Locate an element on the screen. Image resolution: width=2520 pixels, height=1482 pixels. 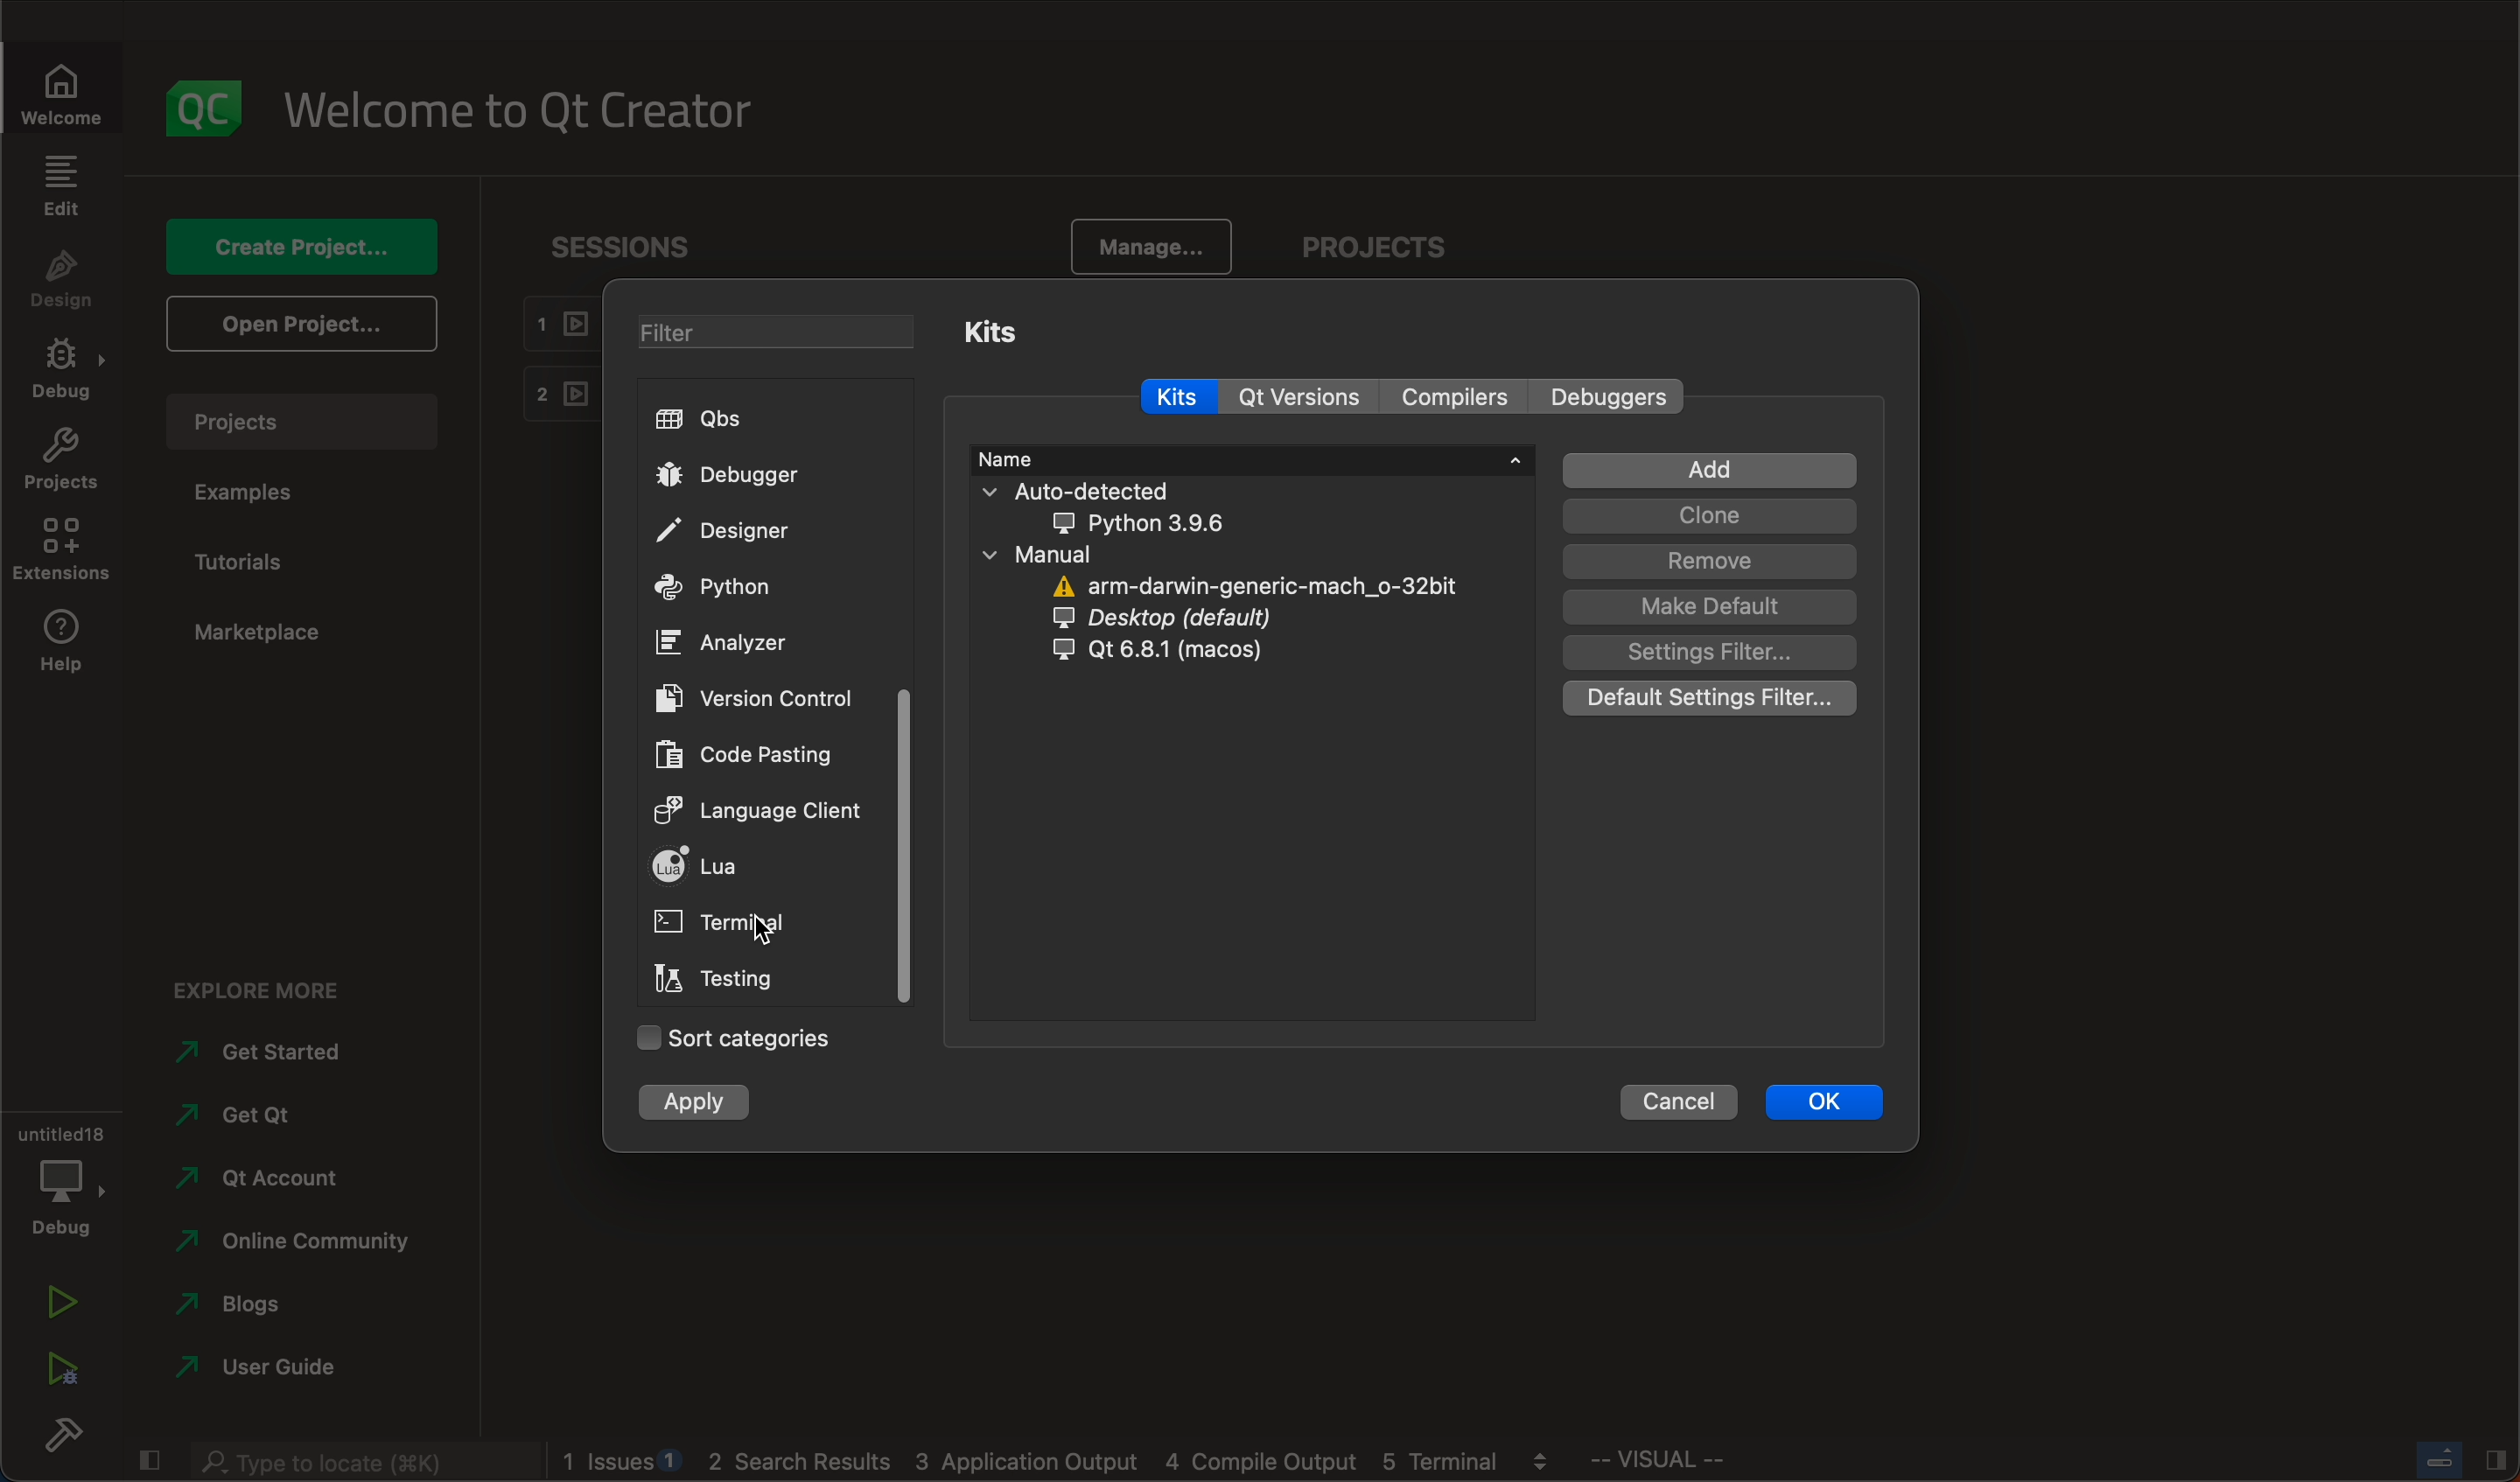
kits is located at coordinates (998, 331).